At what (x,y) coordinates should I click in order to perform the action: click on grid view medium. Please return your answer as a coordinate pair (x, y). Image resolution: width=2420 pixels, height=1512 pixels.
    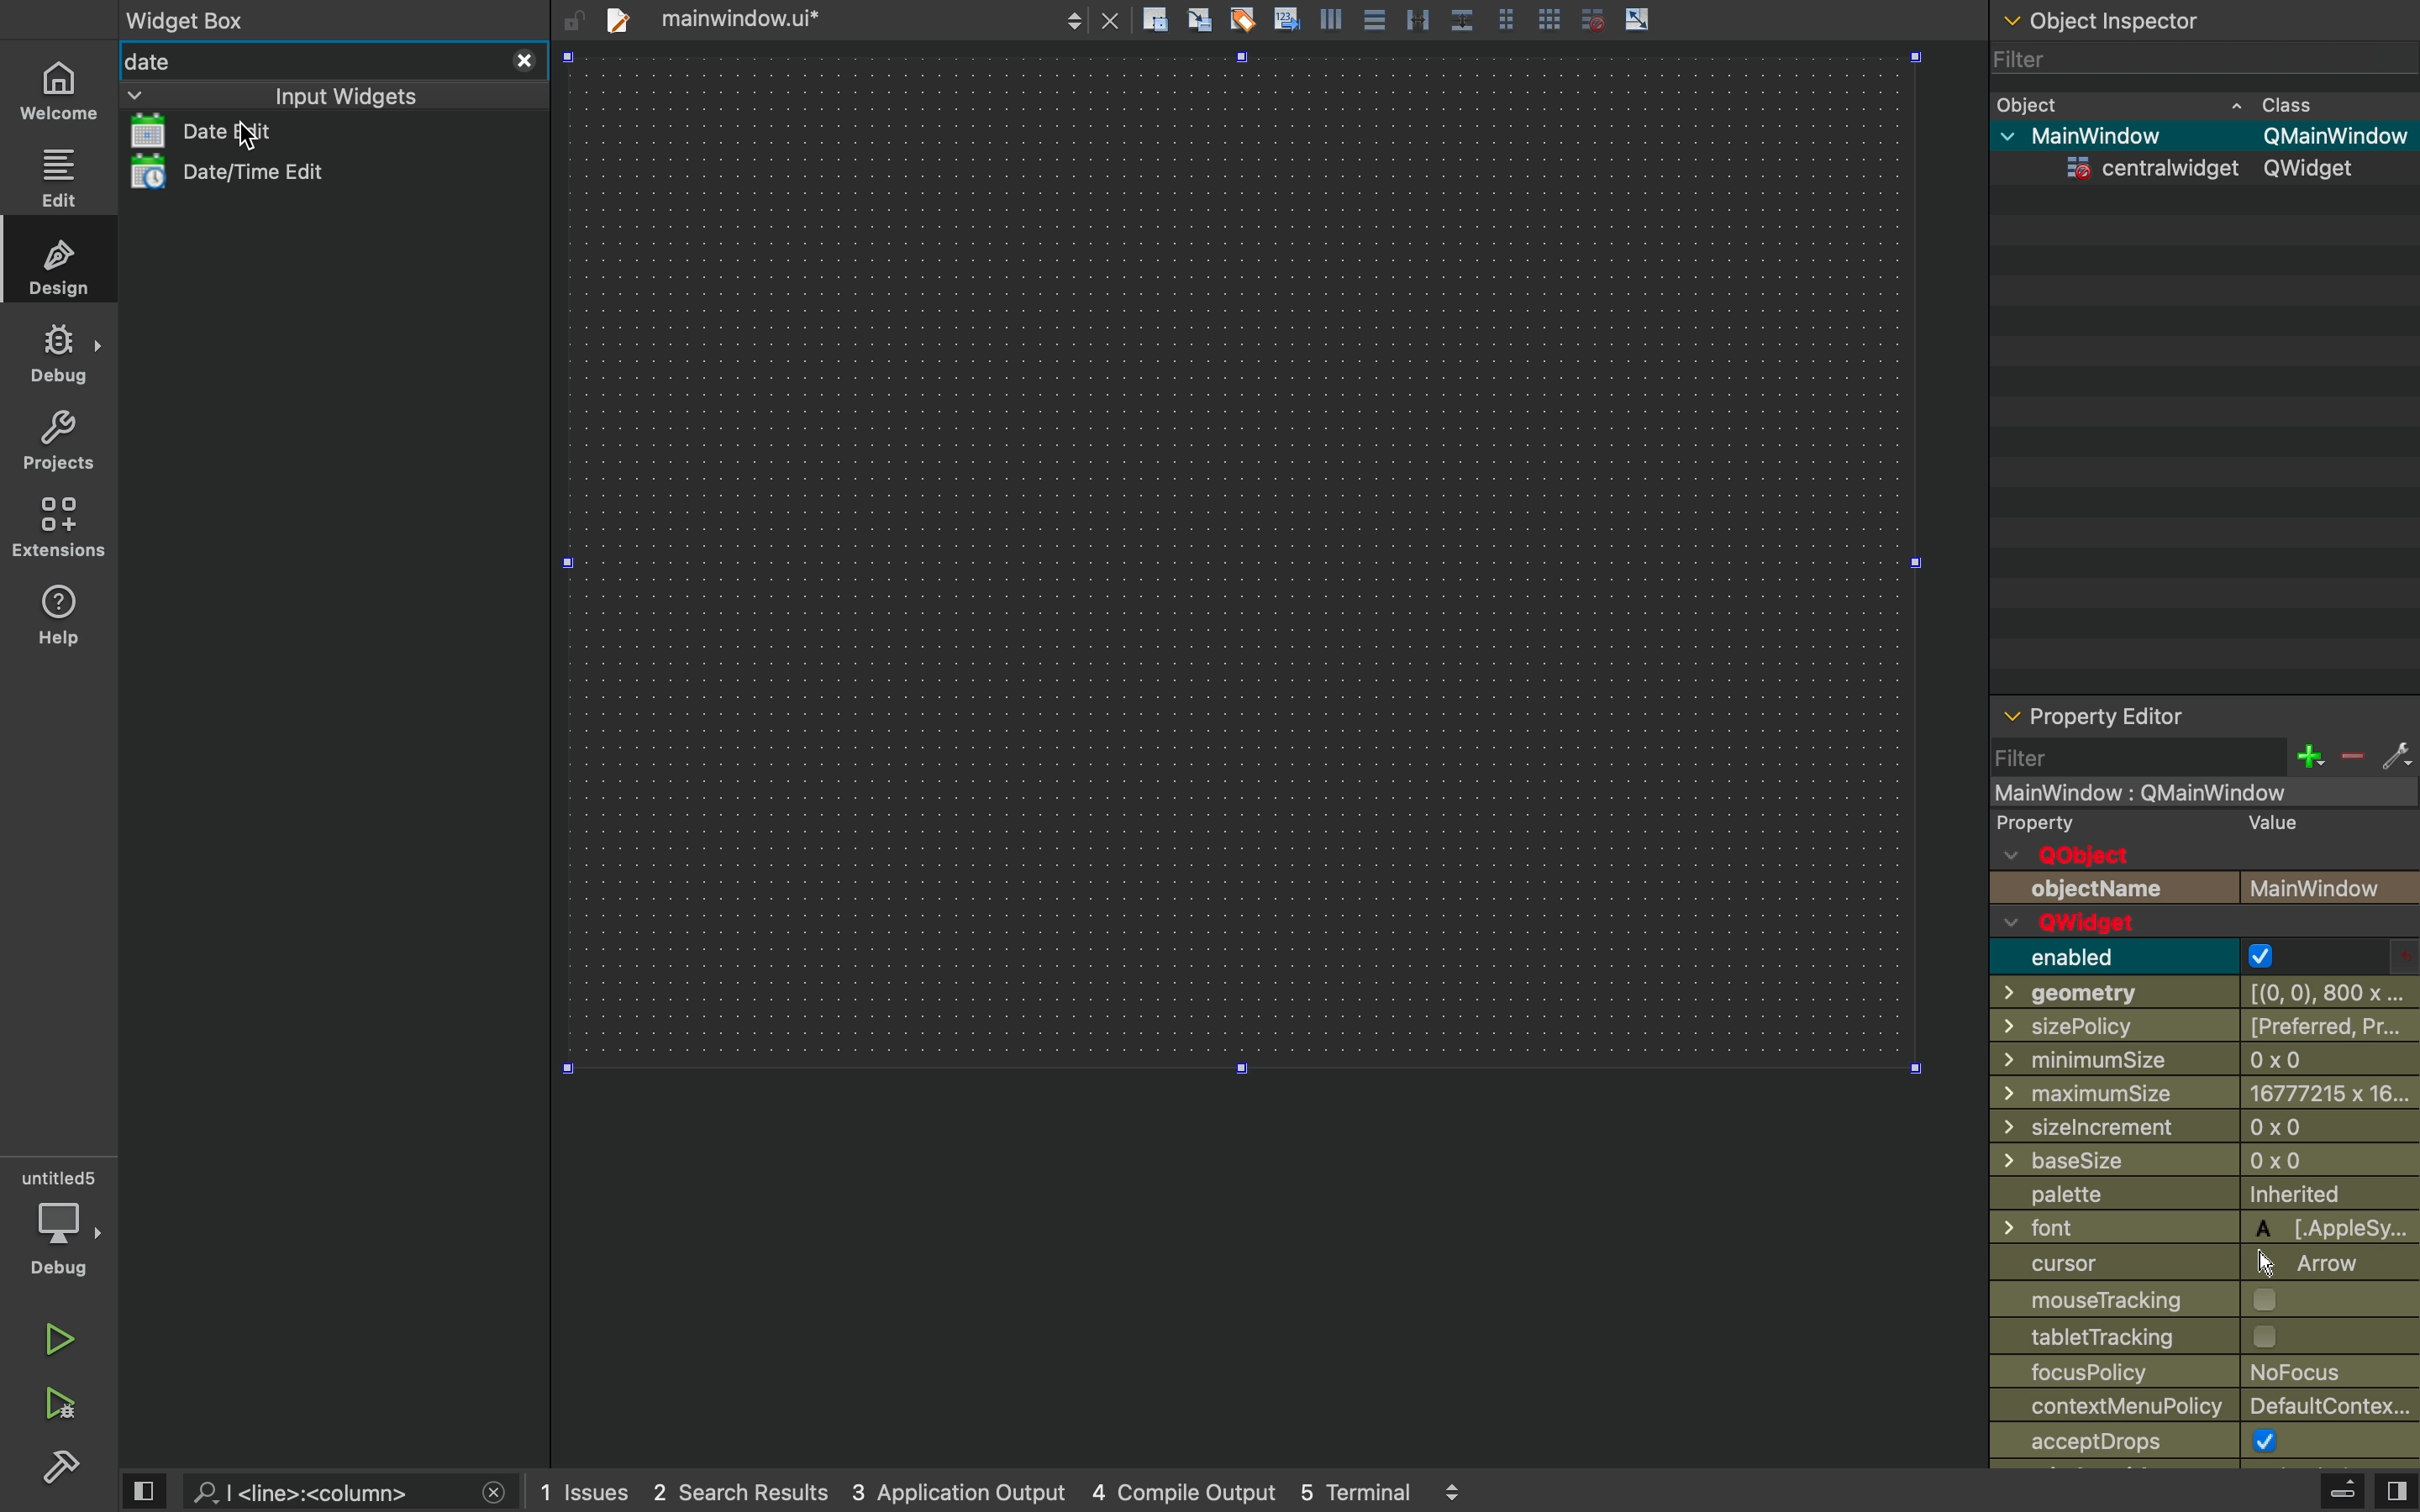
    Looking at the image, I should click on (1505, 17).